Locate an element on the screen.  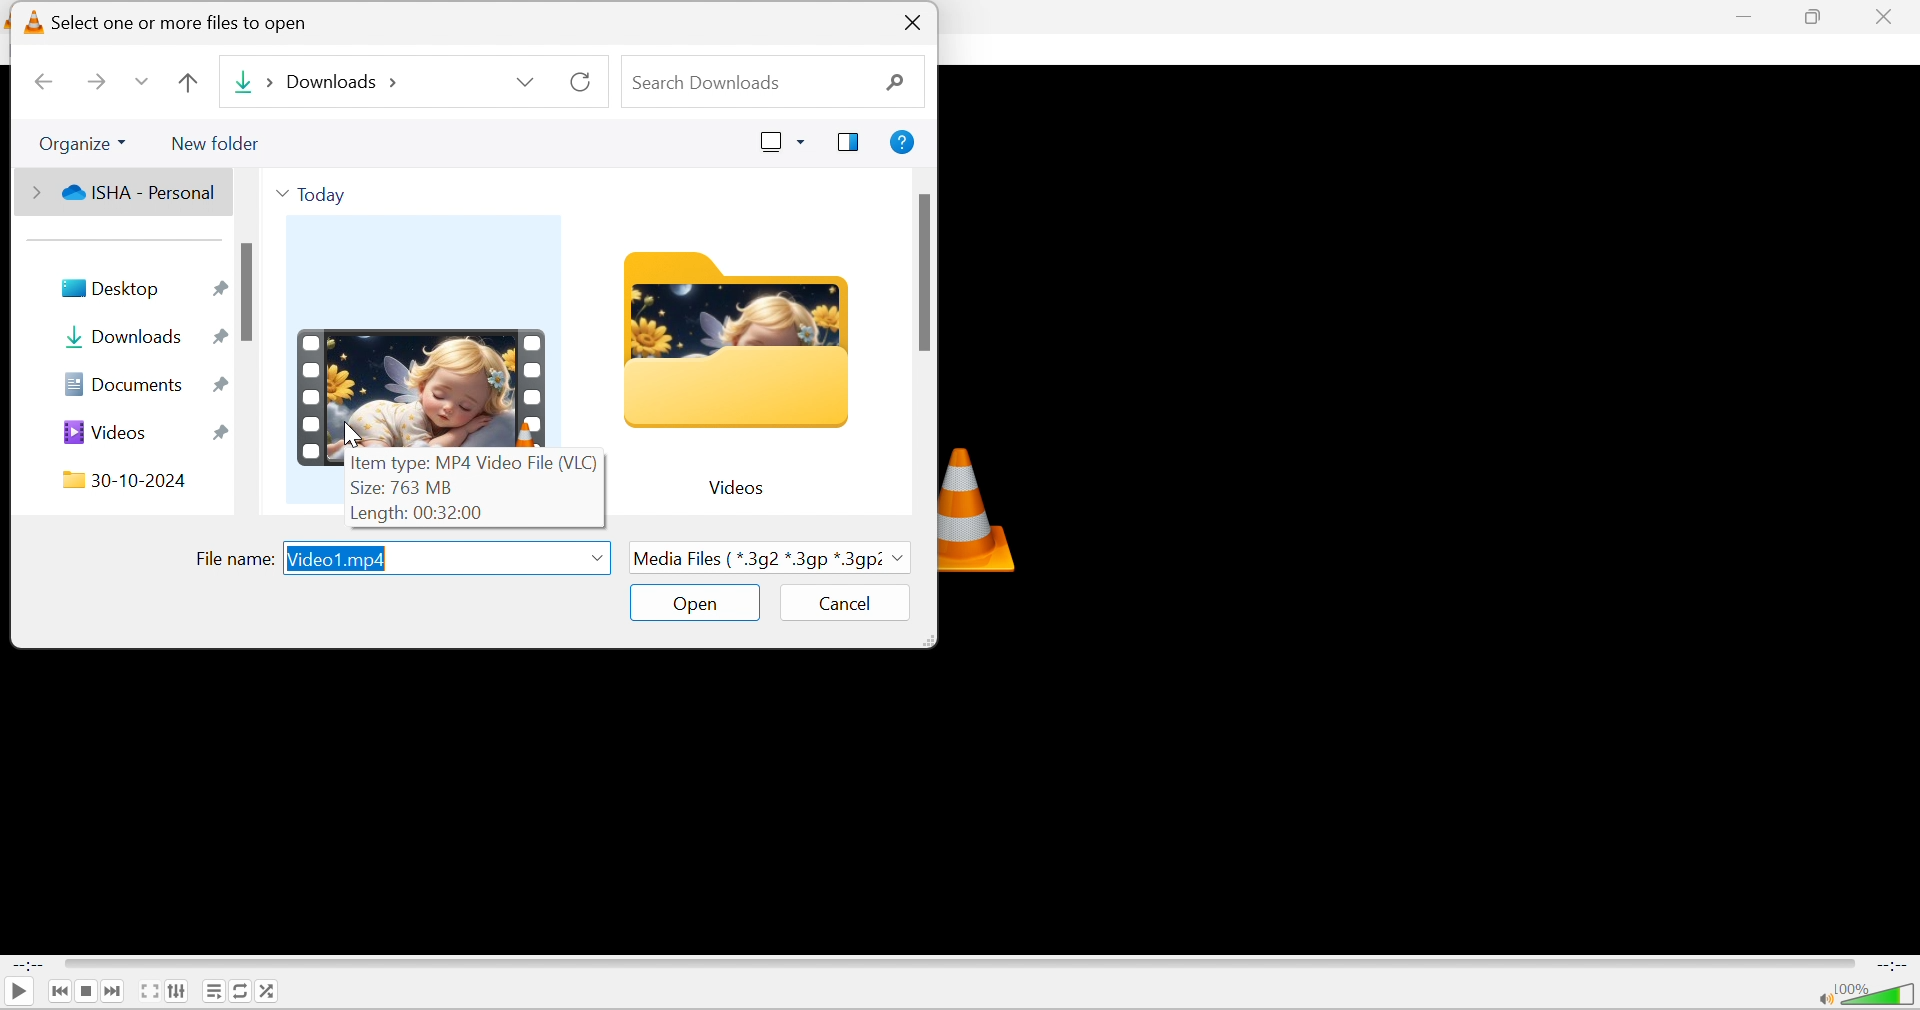
Up is located at coordinates (190, 83).